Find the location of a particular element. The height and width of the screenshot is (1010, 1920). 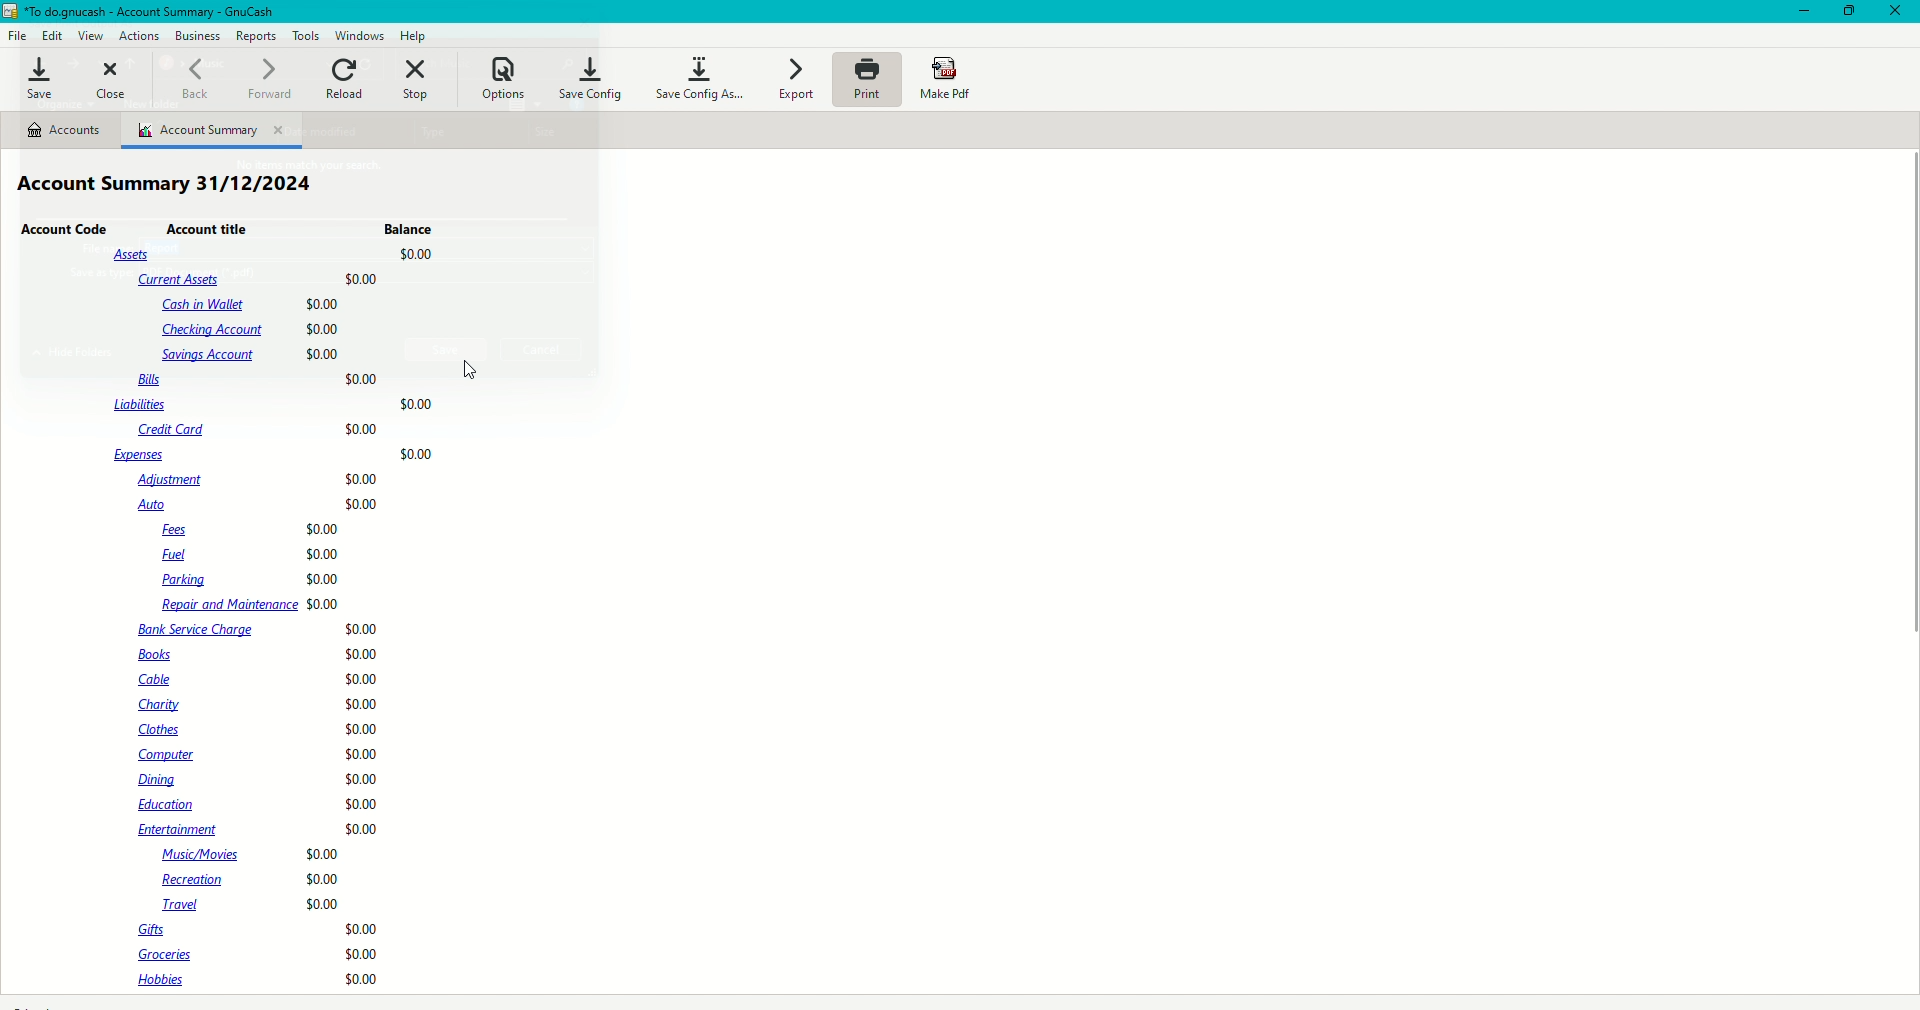

View is located at coordinates (92, 37).